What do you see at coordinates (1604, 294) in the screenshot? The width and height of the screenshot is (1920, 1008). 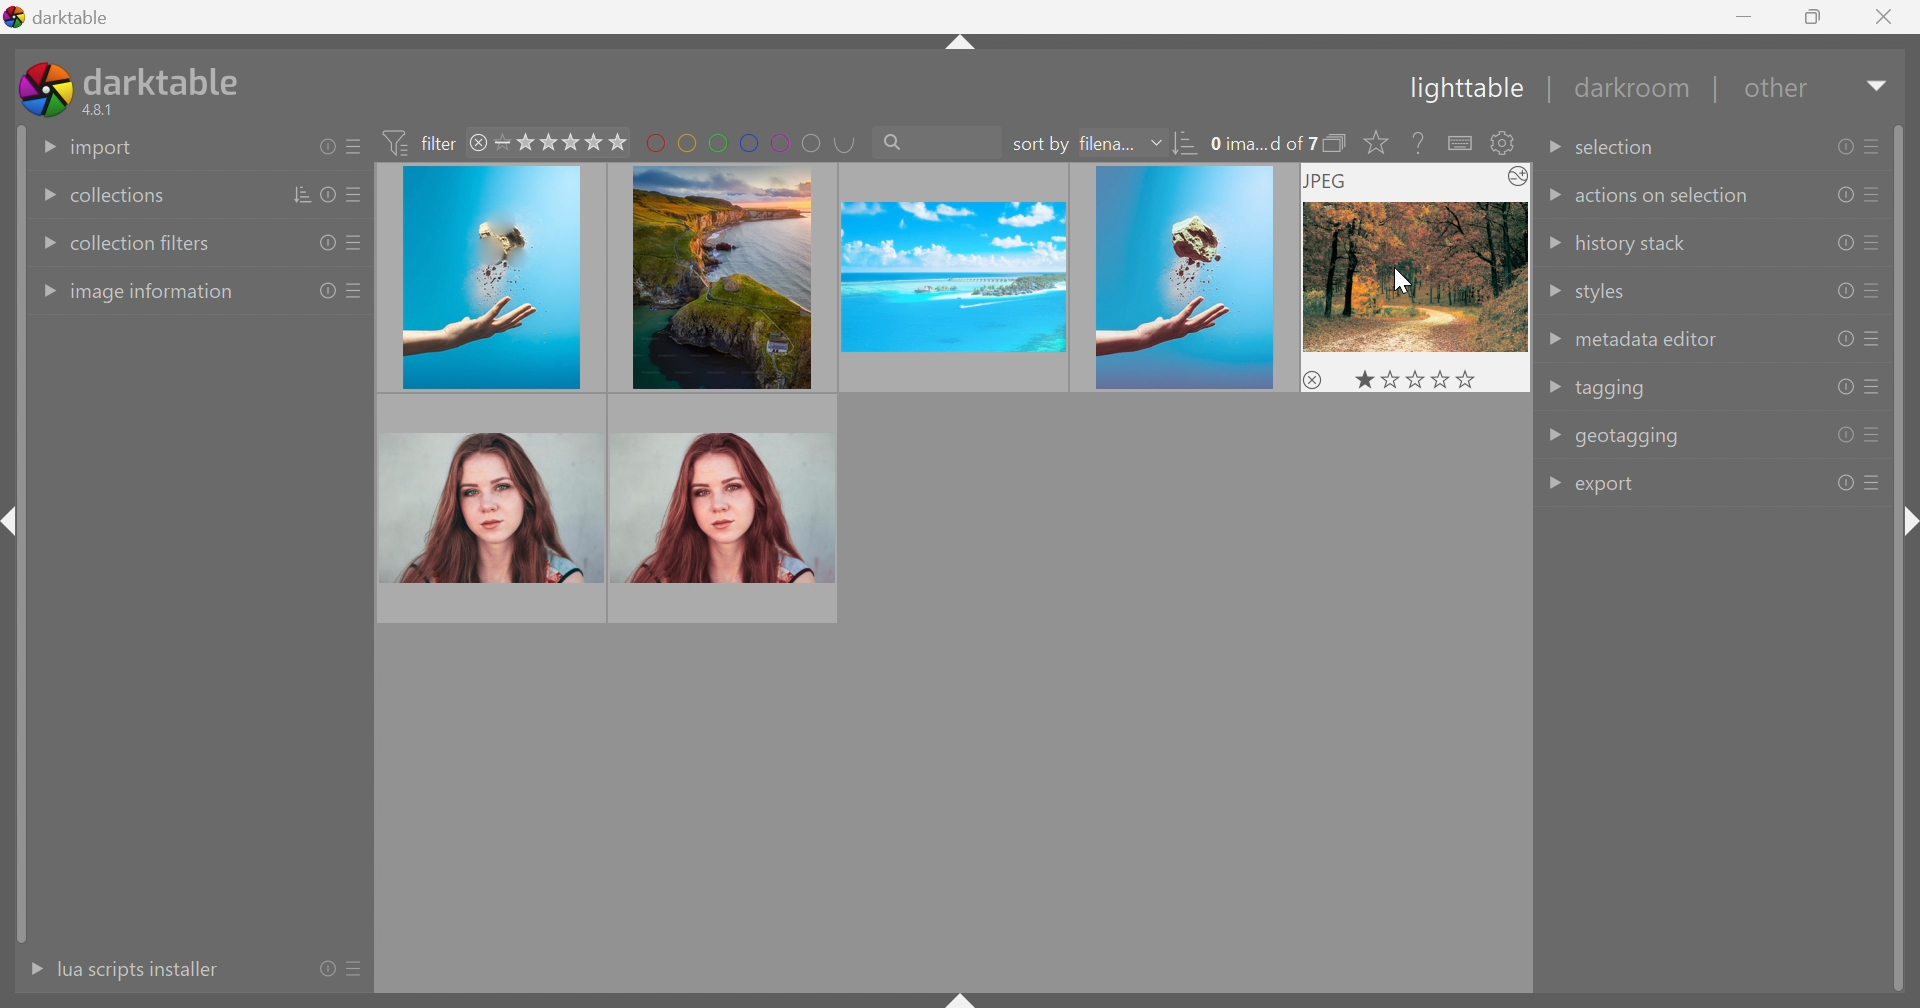 I see `styles` at bounding box center [1604, 294].